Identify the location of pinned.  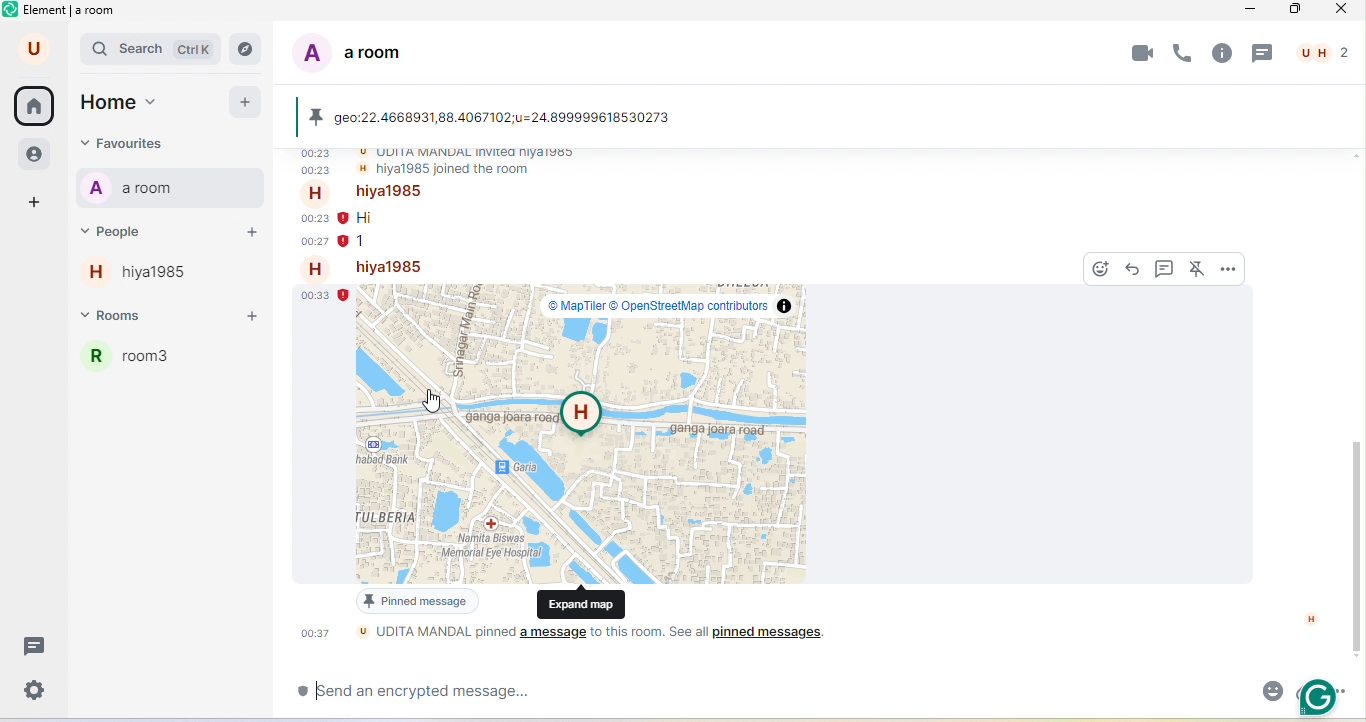
(319, 118).